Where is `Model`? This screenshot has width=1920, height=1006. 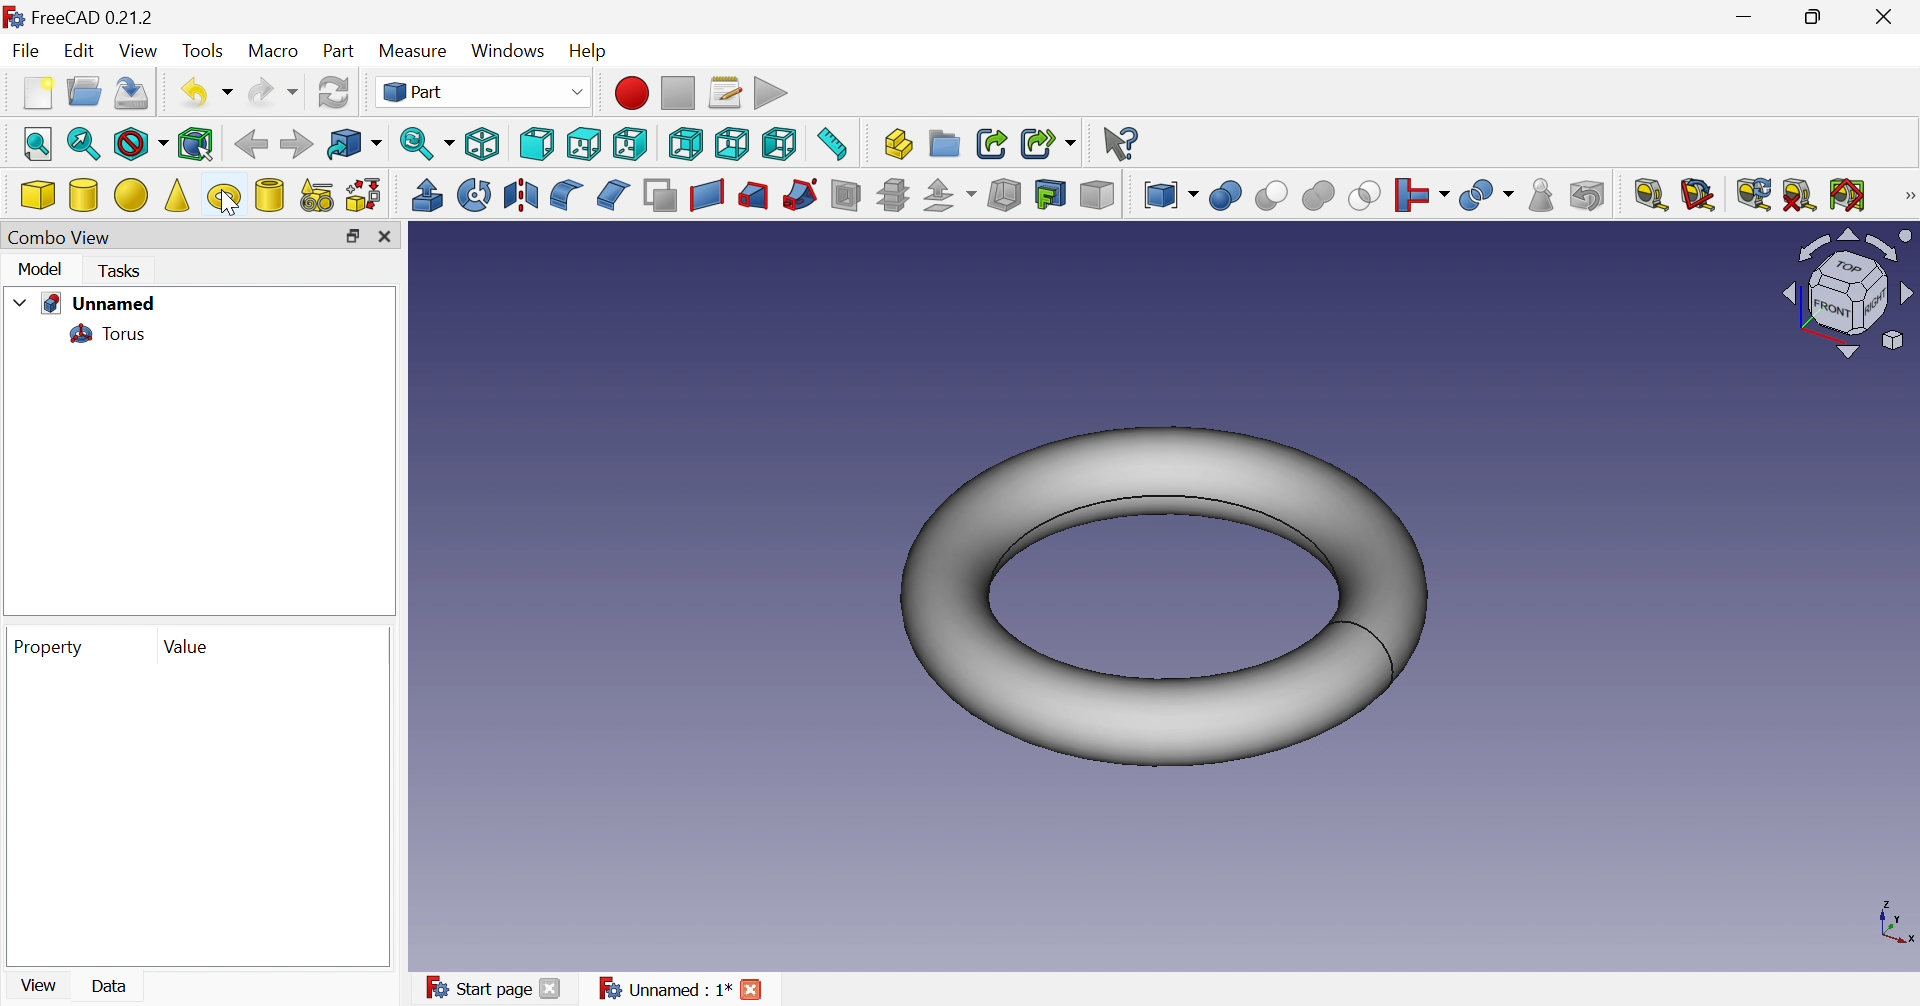
Model is located at coordinates (39, 268).